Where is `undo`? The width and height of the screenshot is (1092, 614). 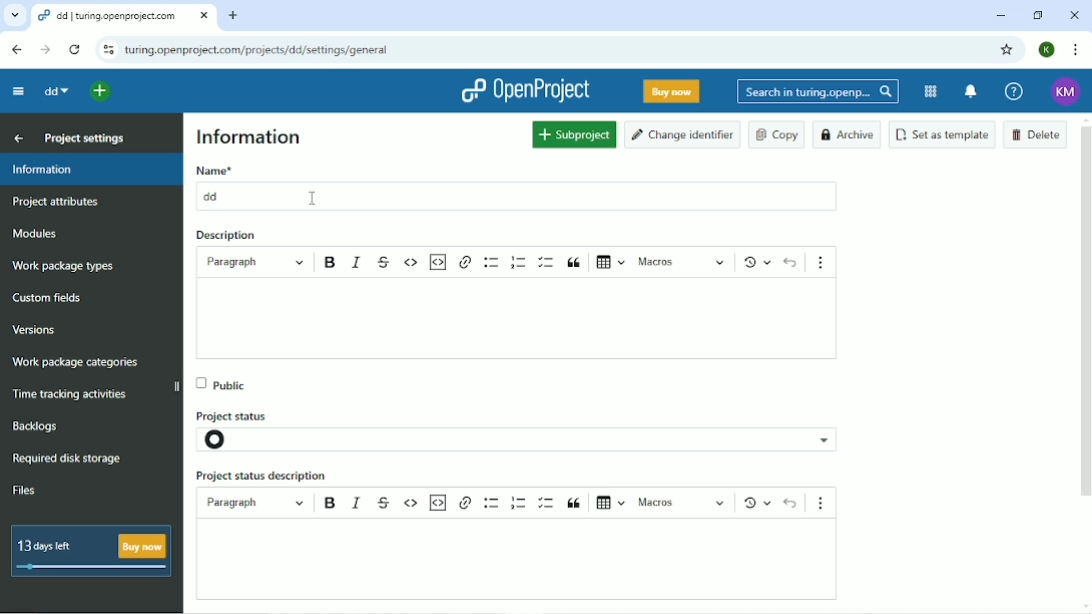 undo is located at coordinates (790, 502).